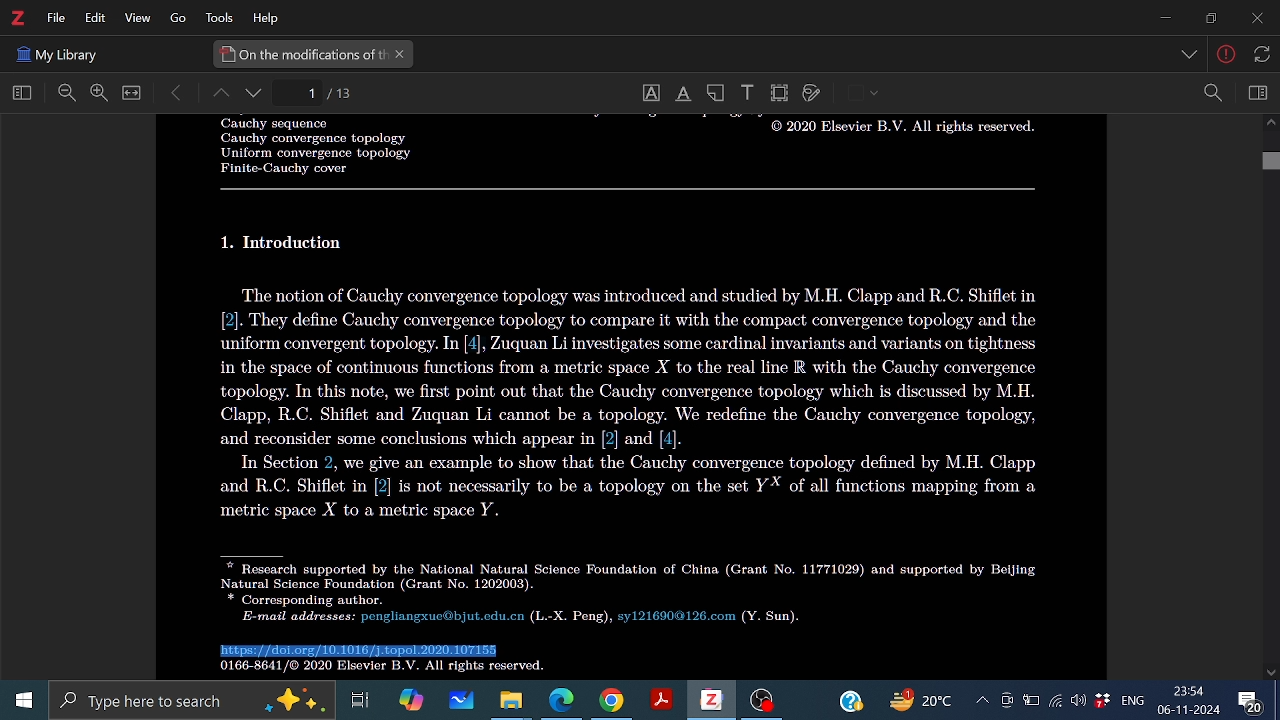 This screenshot has width=1280, height=720. What do you see at coordinates (925, 701) in the screenshot?
I see `Weather` at bounding box center [925, 701].